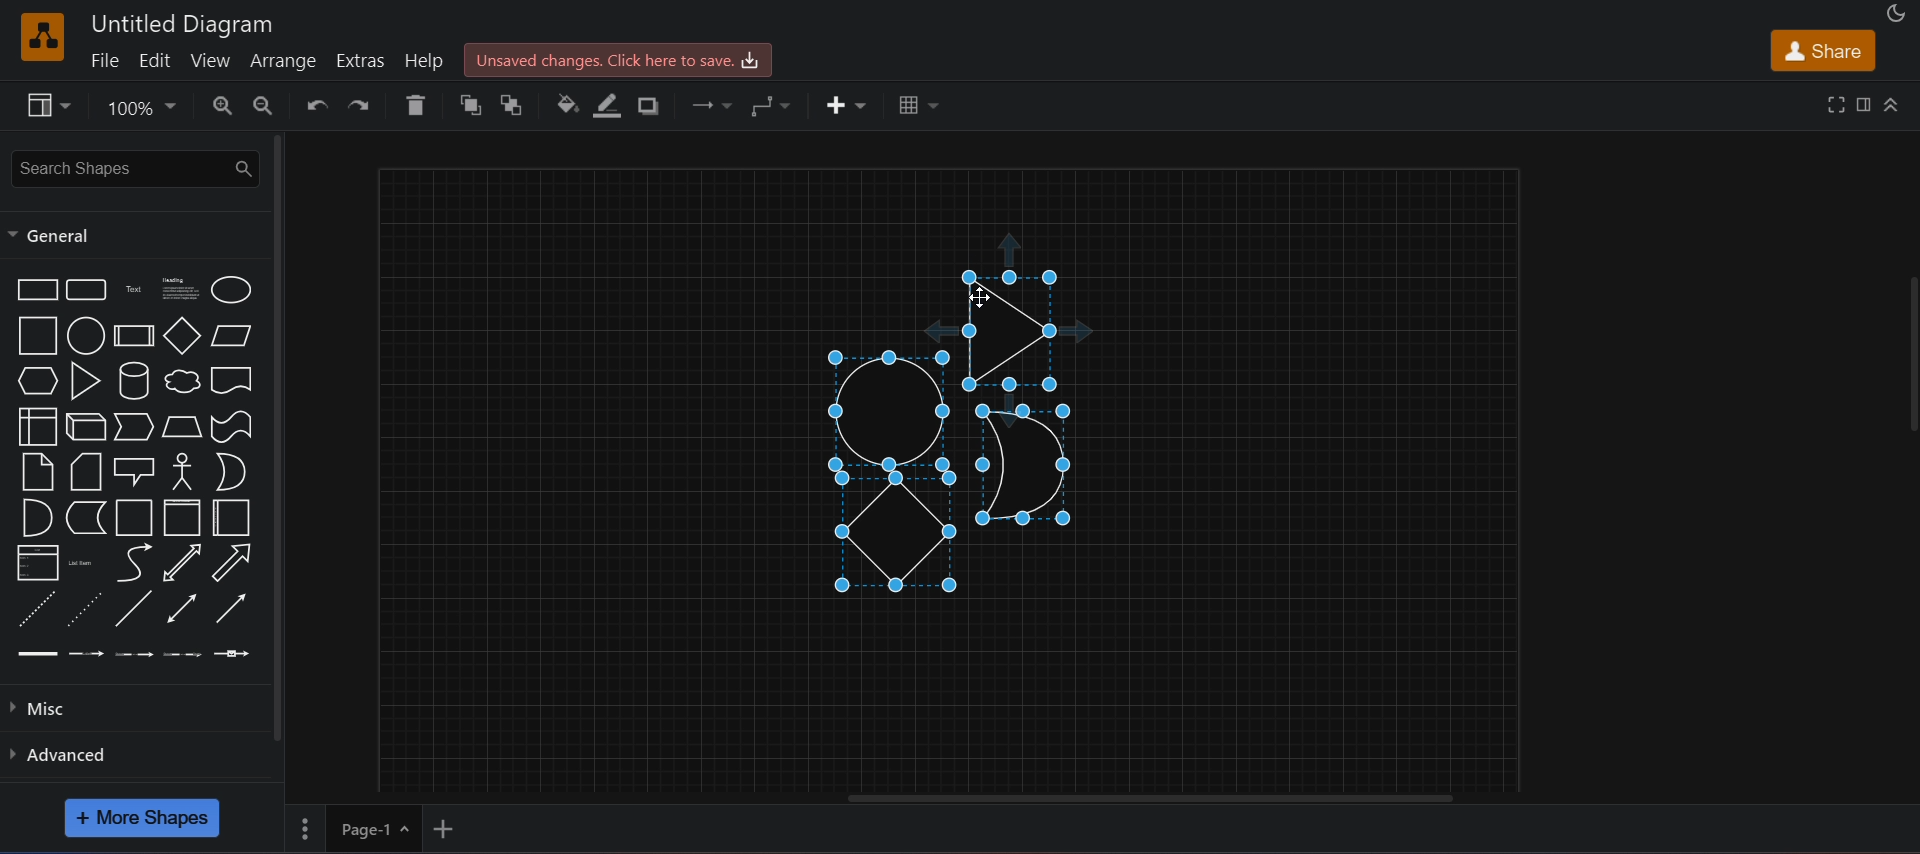 The height and width of the screenshot is (854, 1920). I want to click on process, so click(133, 335).